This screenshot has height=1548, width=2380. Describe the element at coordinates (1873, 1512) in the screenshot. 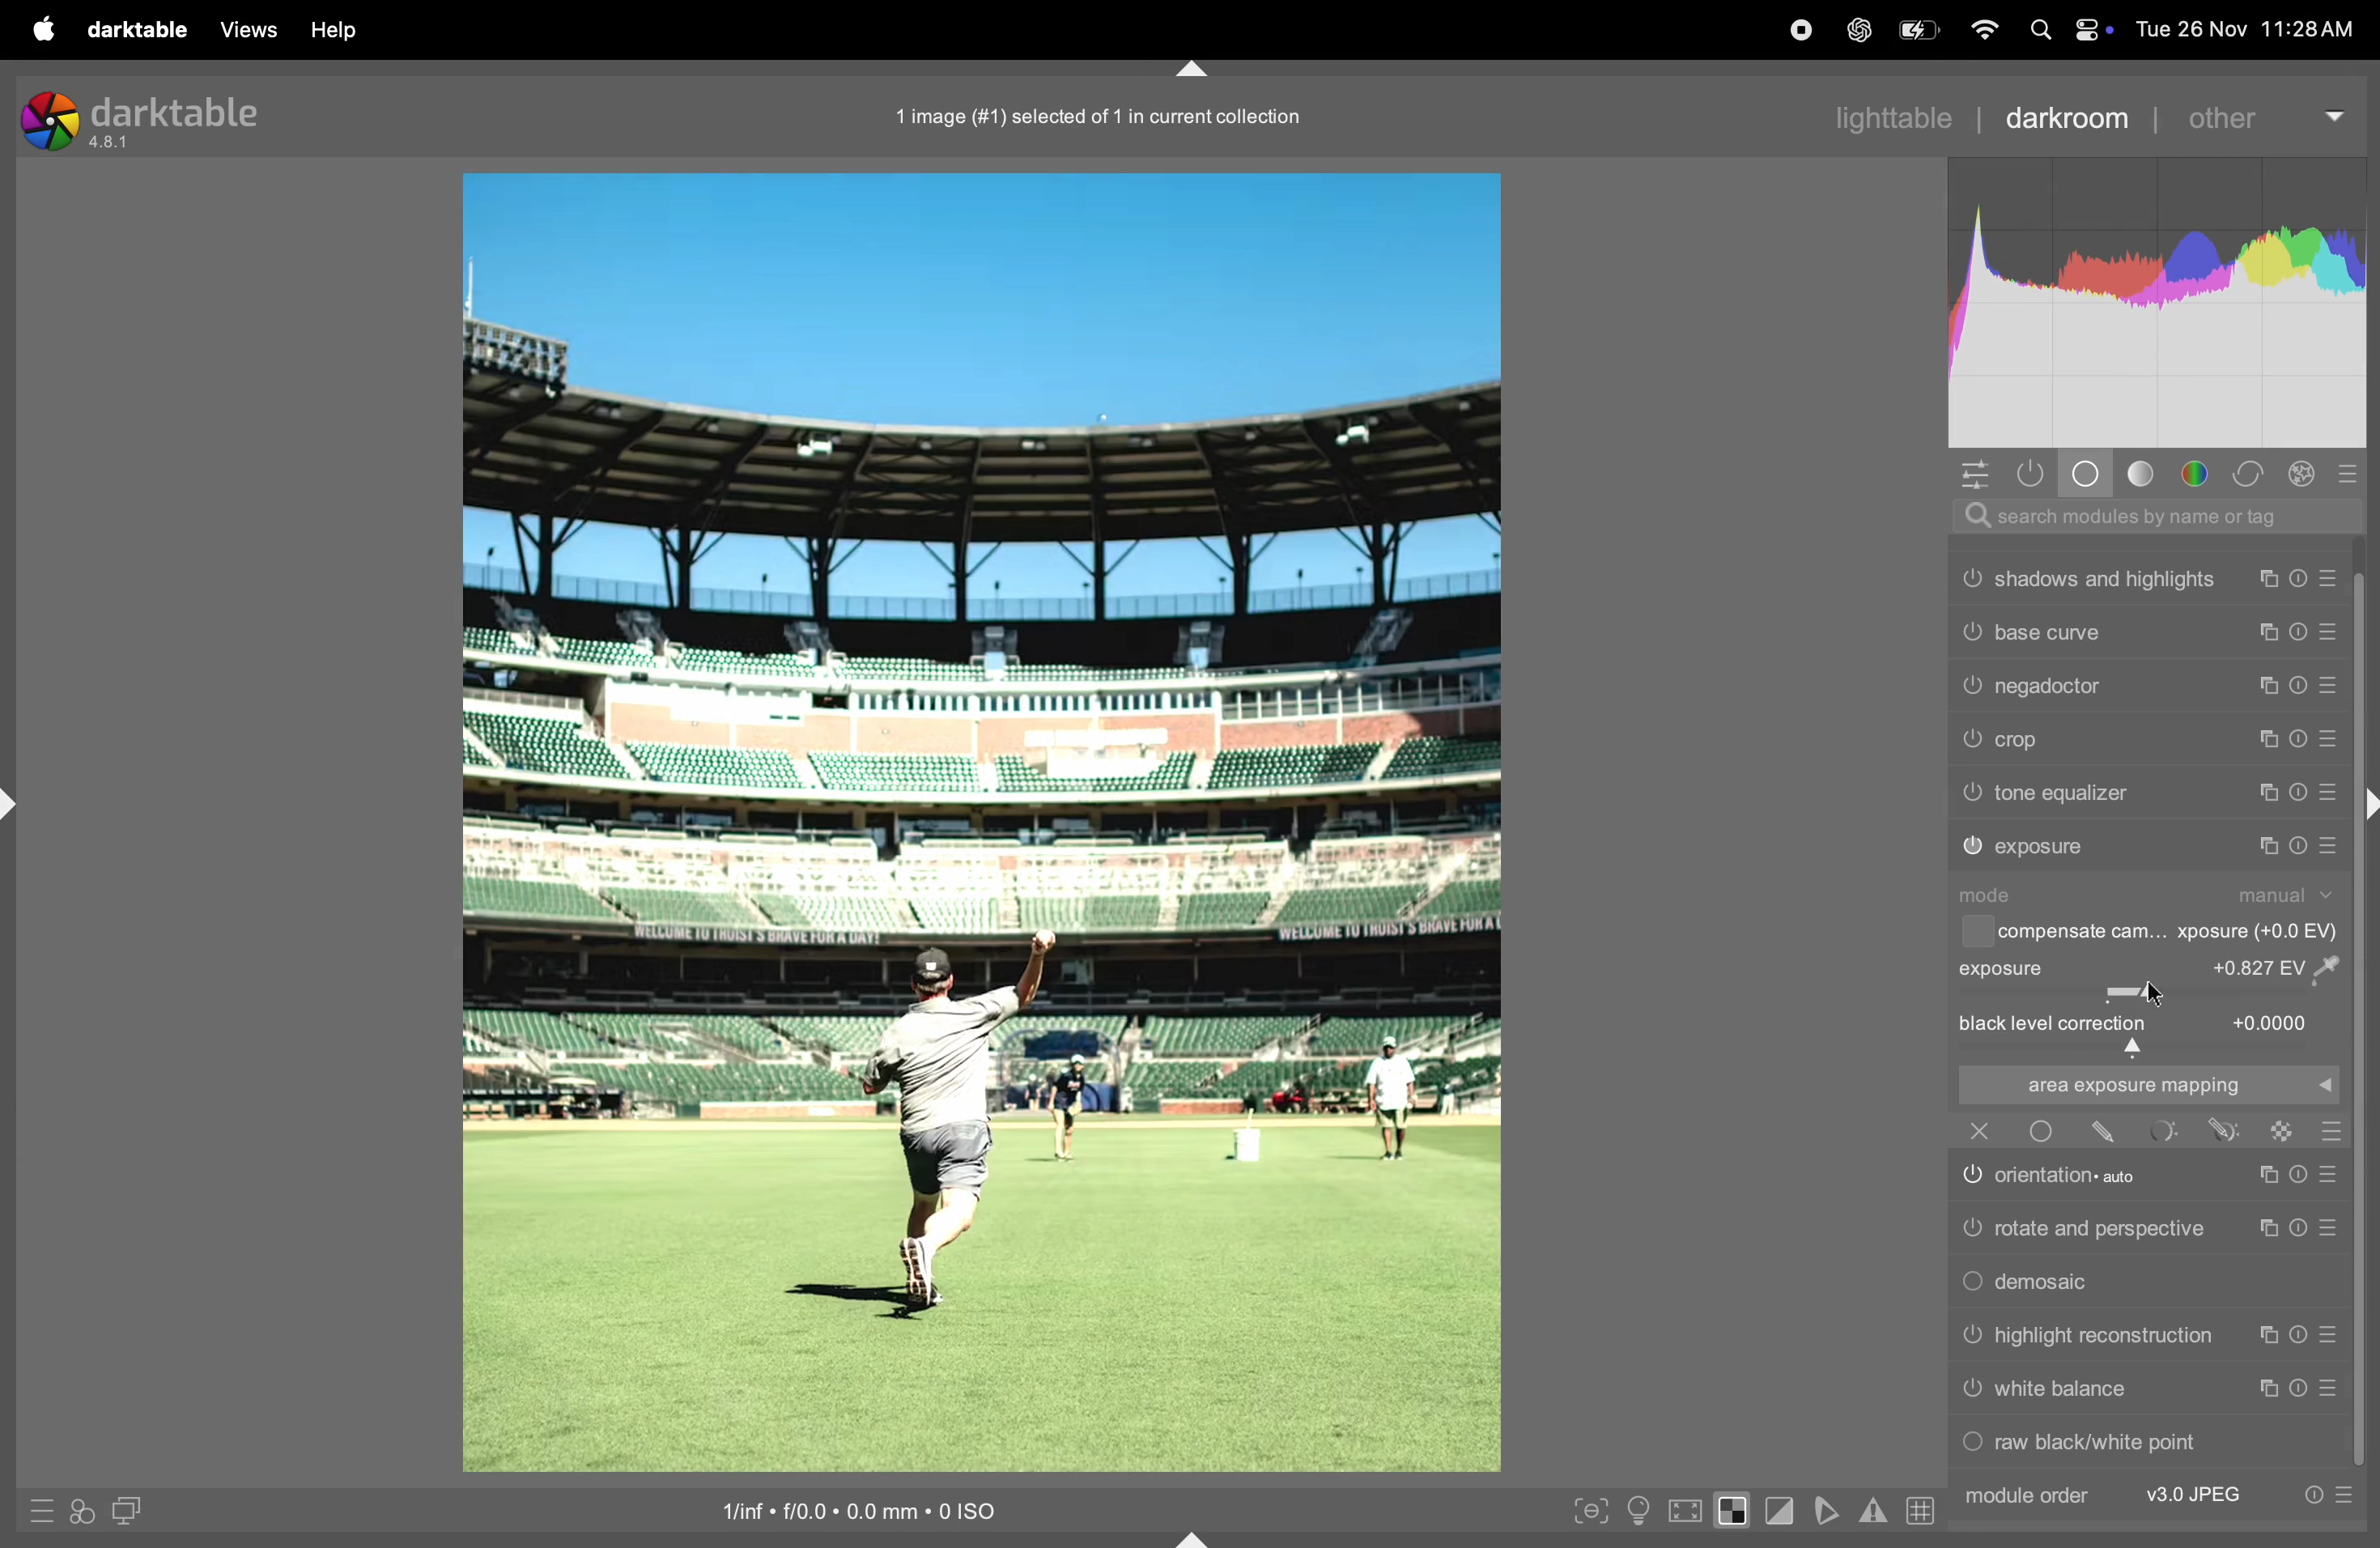

I see `warn ` at that location.